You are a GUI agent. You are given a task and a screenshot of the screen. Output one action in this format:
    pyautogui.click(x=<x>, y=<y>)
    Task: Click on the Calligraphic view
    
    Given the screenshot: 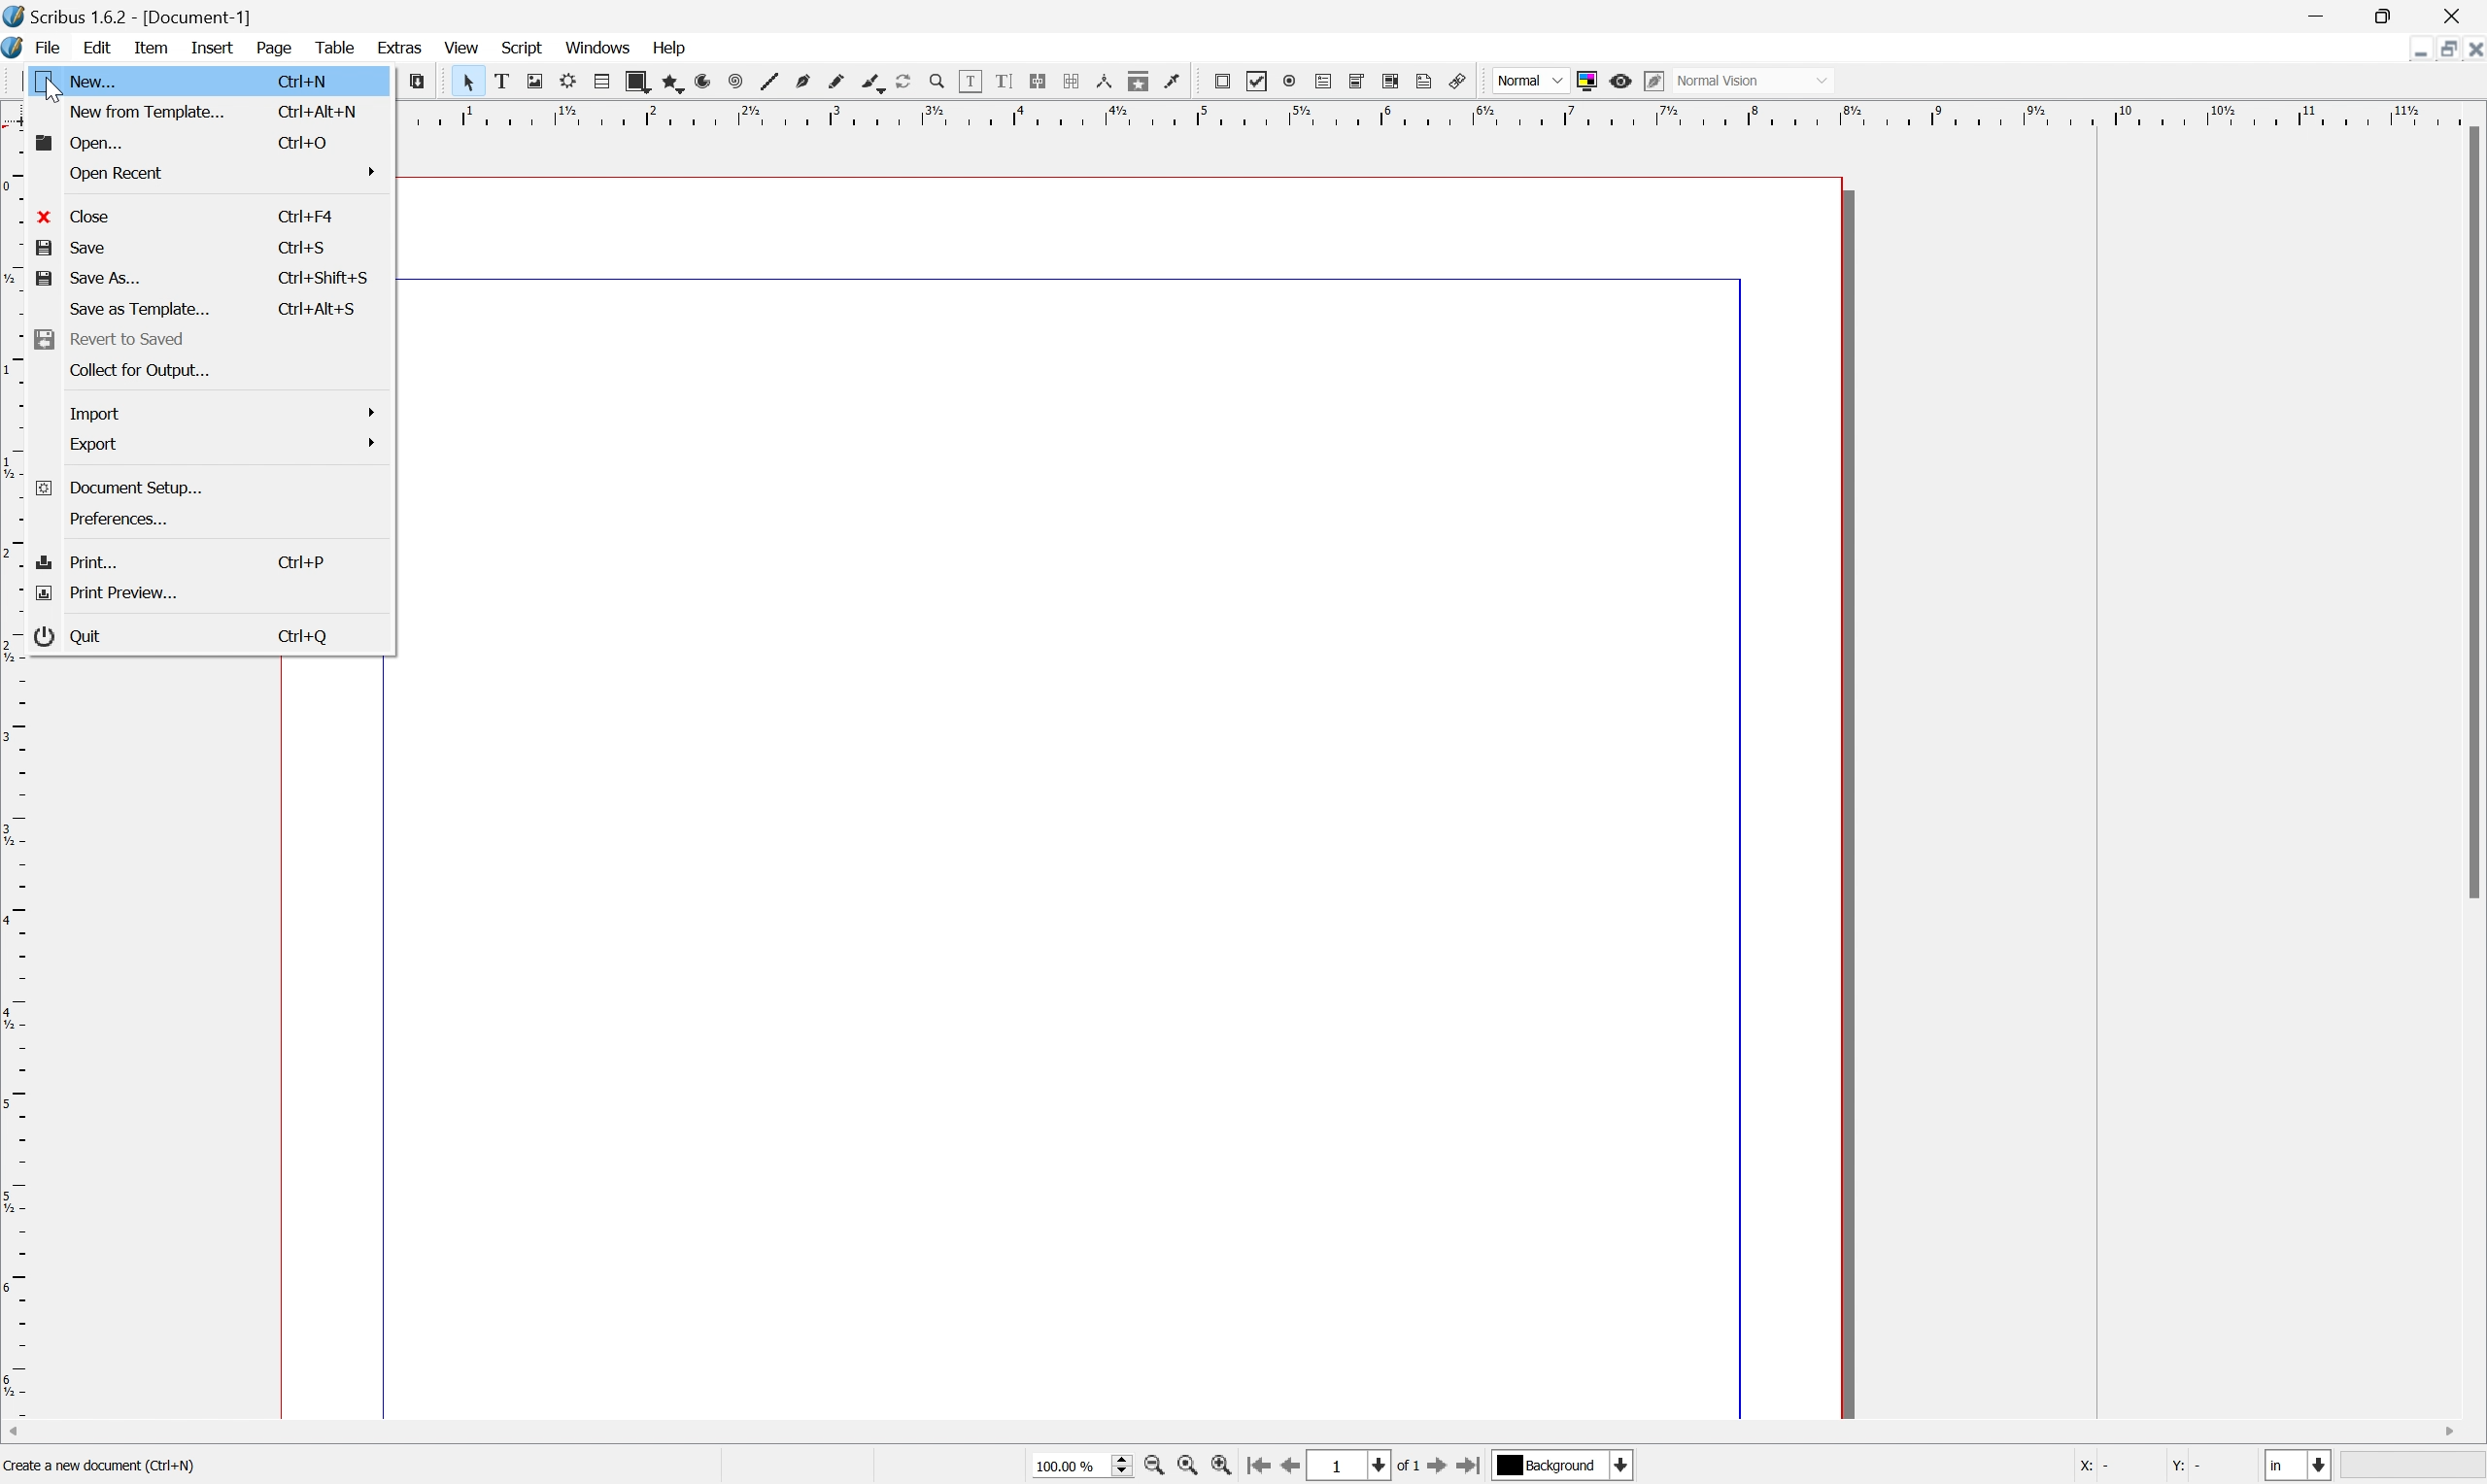 What is the action you would take?
    pyautogui.click(x=867, y=82)
    